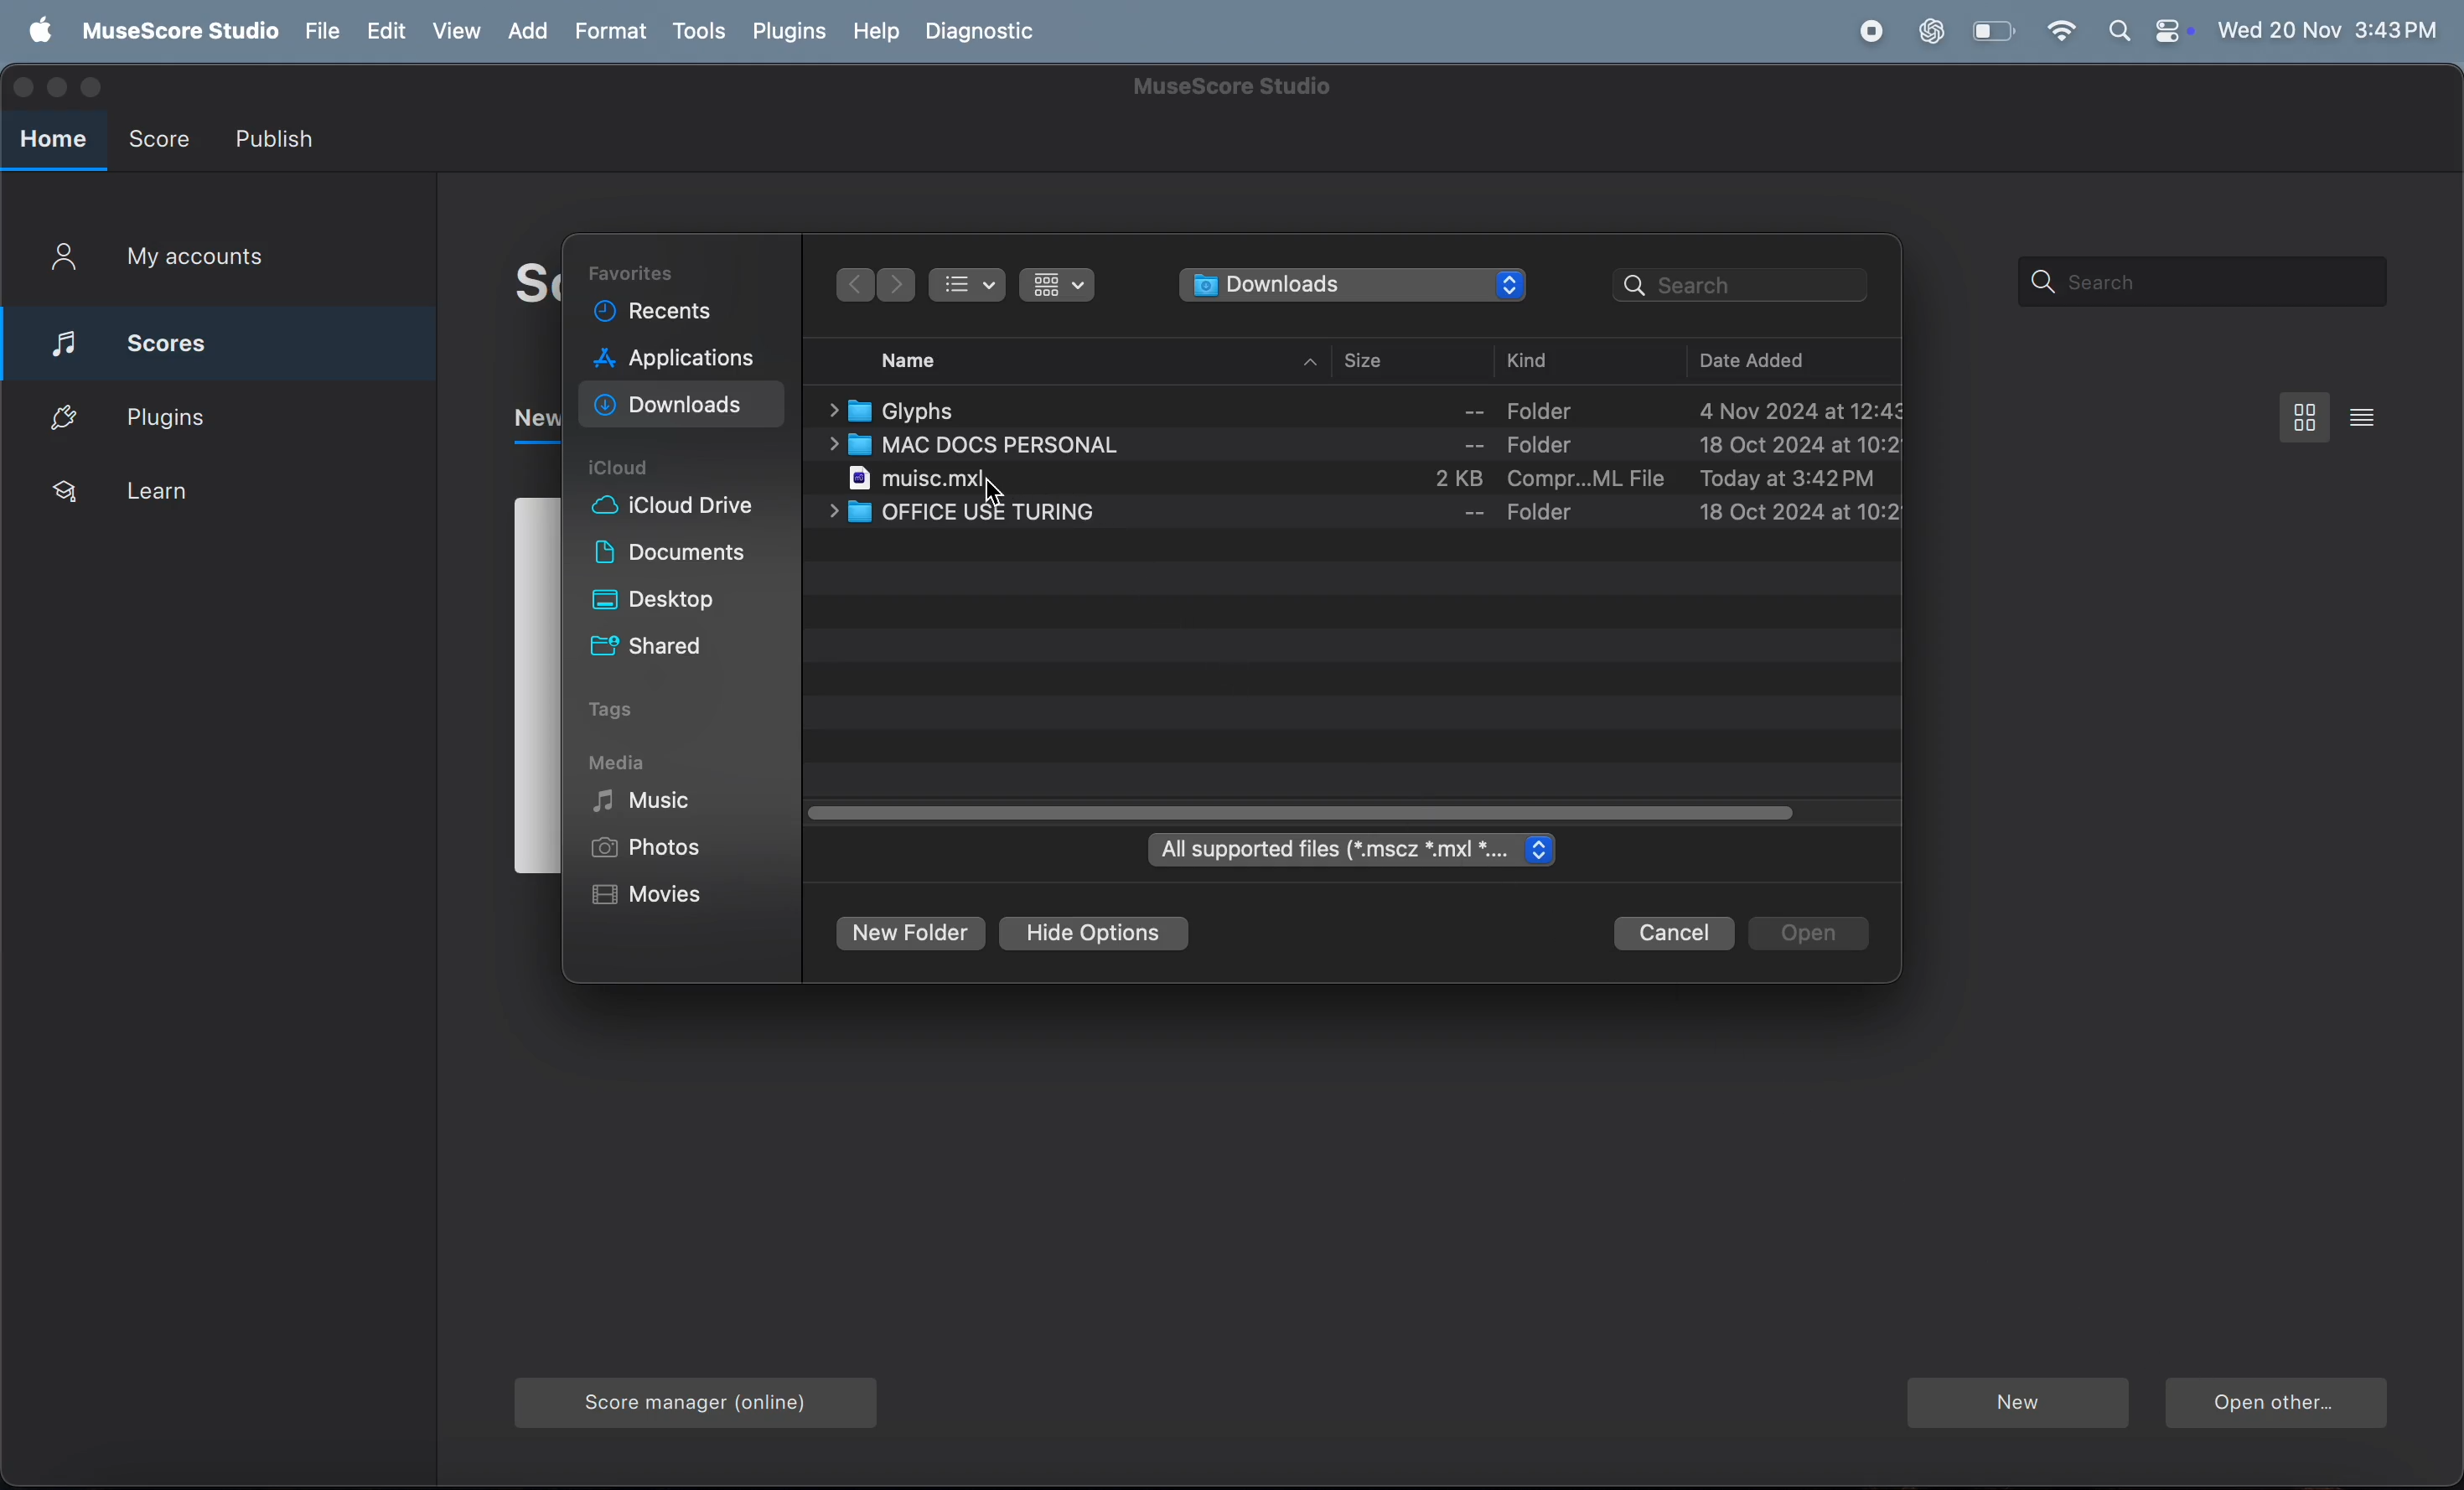 The height and width of the screenshot is (1490, 2464). Describe the element at coordinates (195, 263) in the screenshot. I see `my account` at that location.